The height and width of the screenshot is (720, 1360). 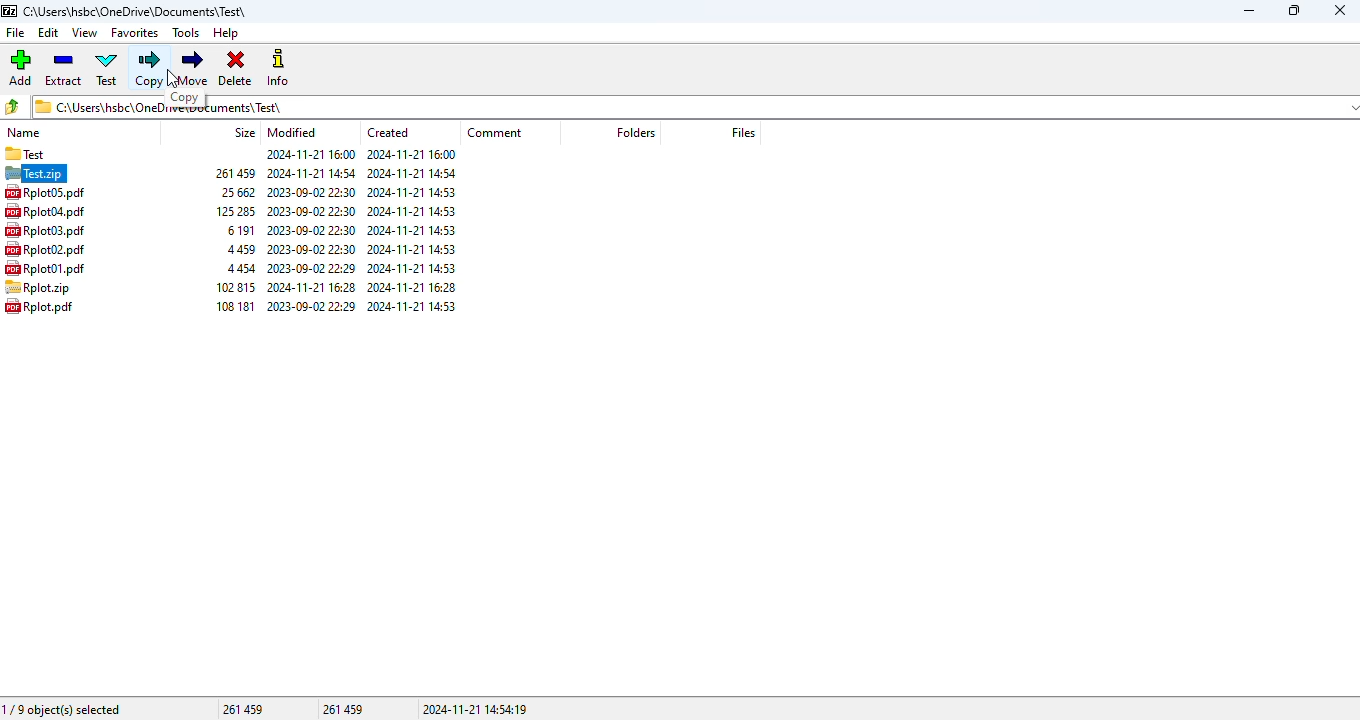 What do you see at coordinates (62, 710) in the screenshot?
I see `1/9 object(s) selected` at bounding box center [62, 710].